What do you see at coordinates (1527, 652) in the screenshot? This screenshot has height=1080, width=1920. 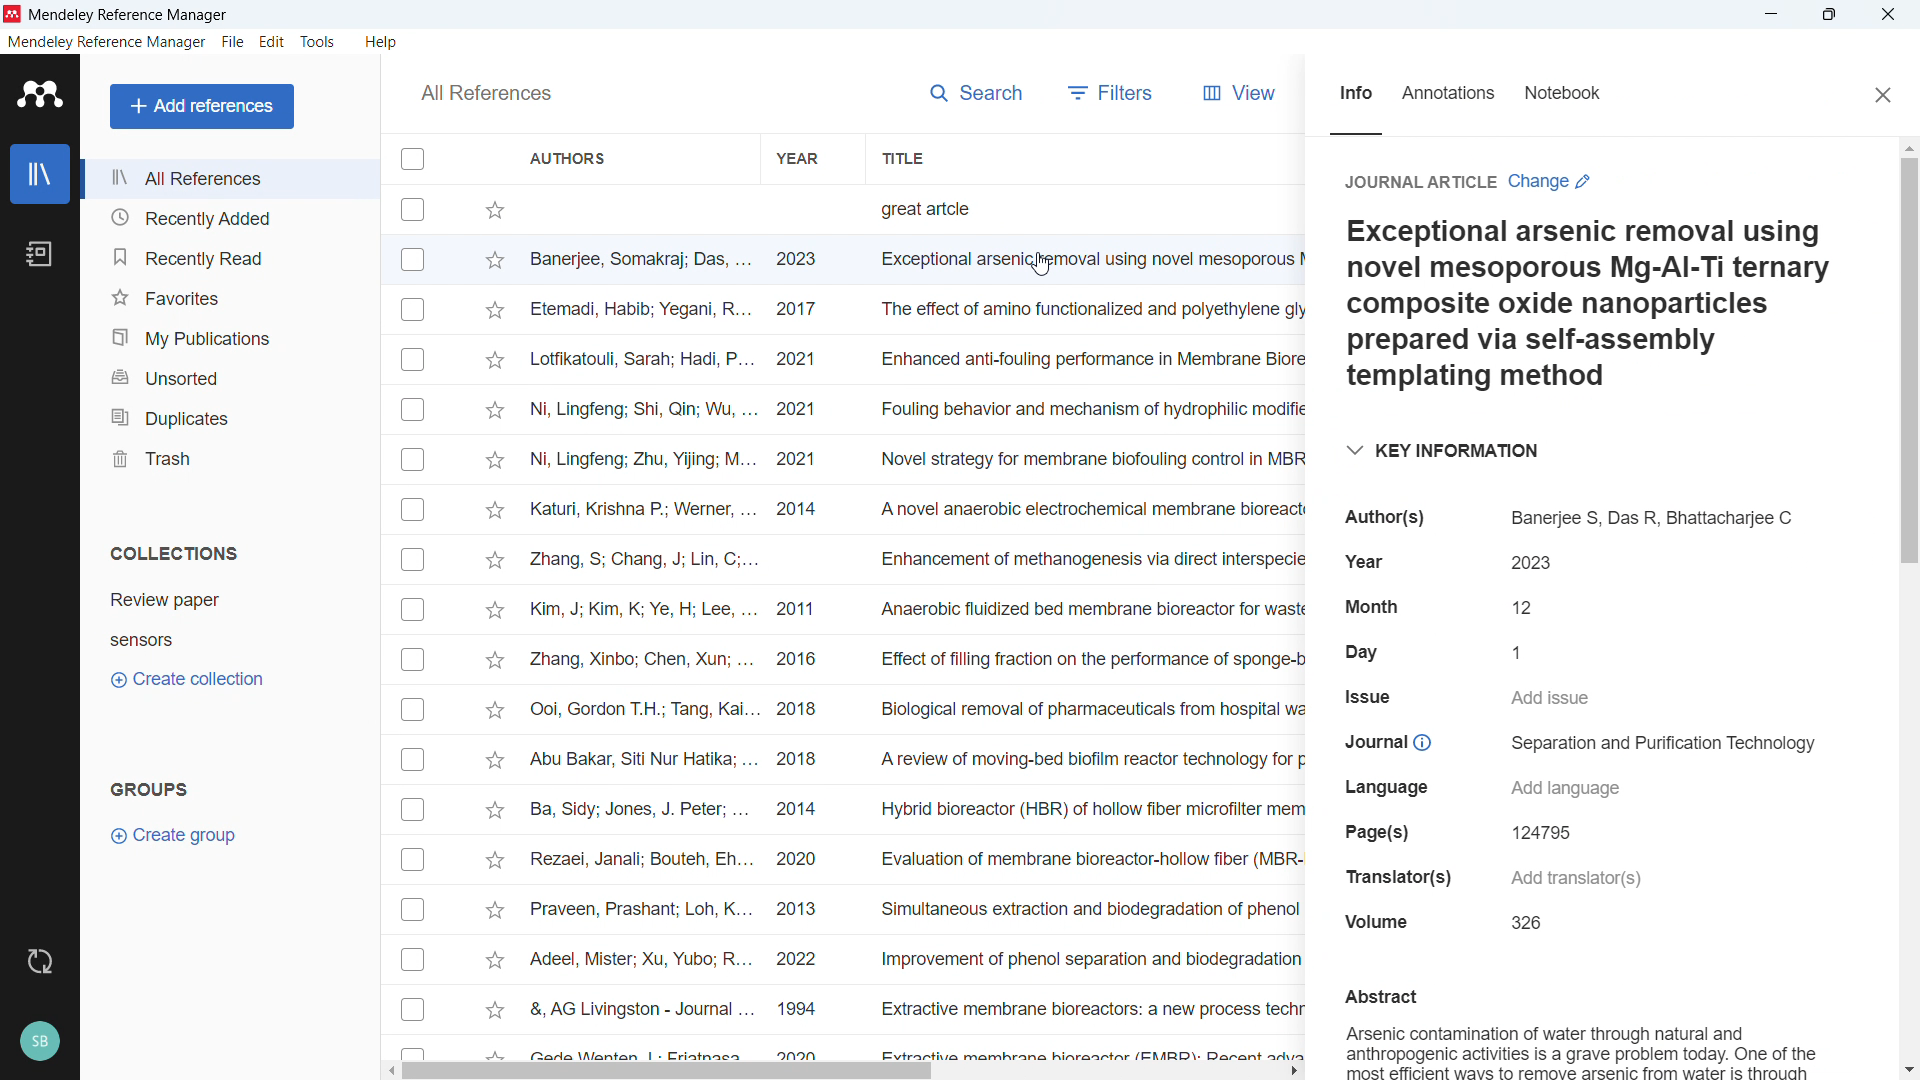 I see `day ` at bounding box center [1527, 652].